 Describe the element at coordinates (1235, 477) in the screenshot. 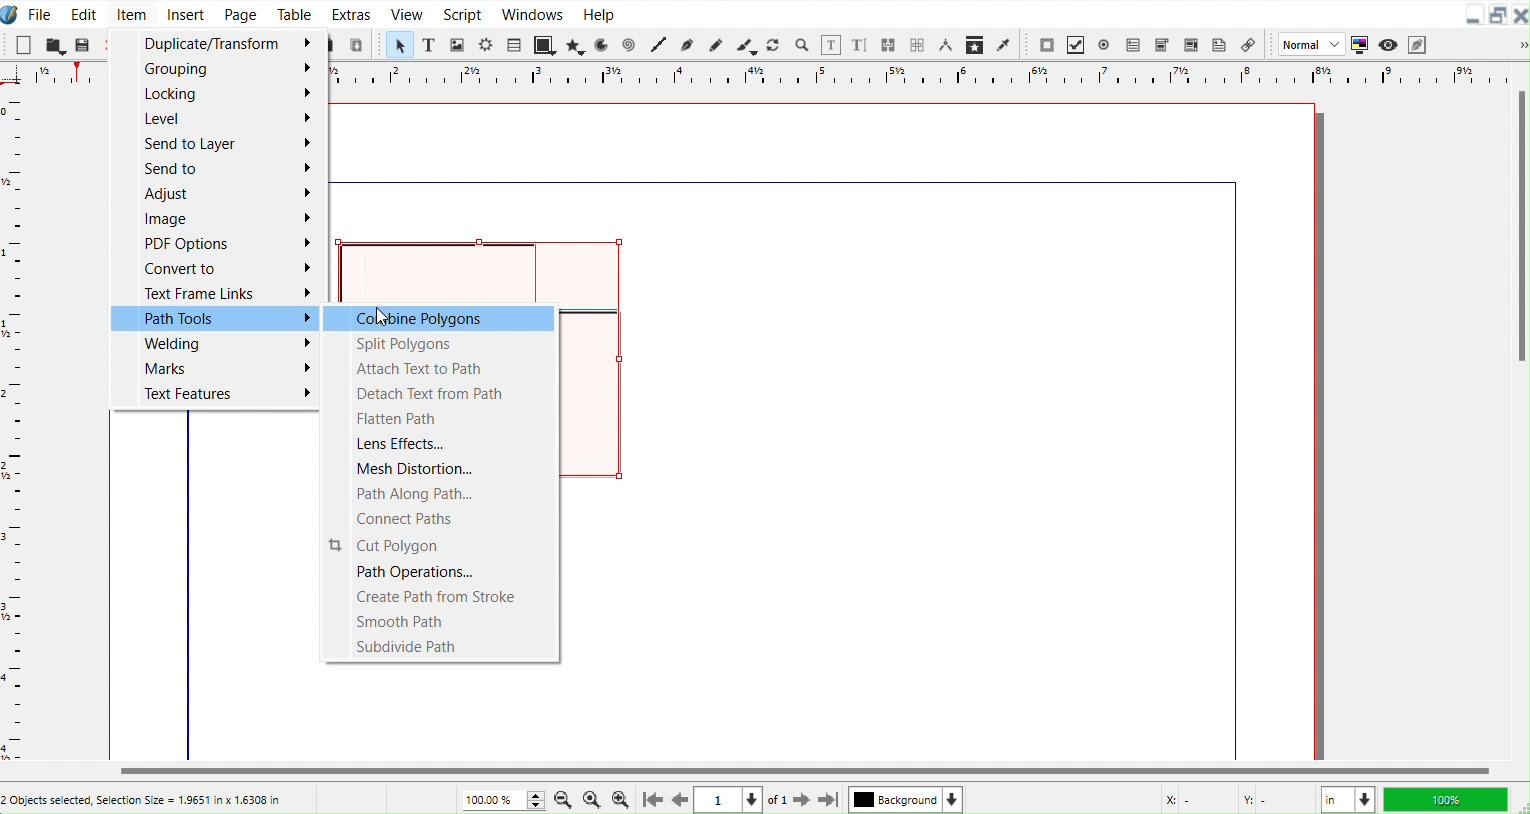

I see `line` at that location.